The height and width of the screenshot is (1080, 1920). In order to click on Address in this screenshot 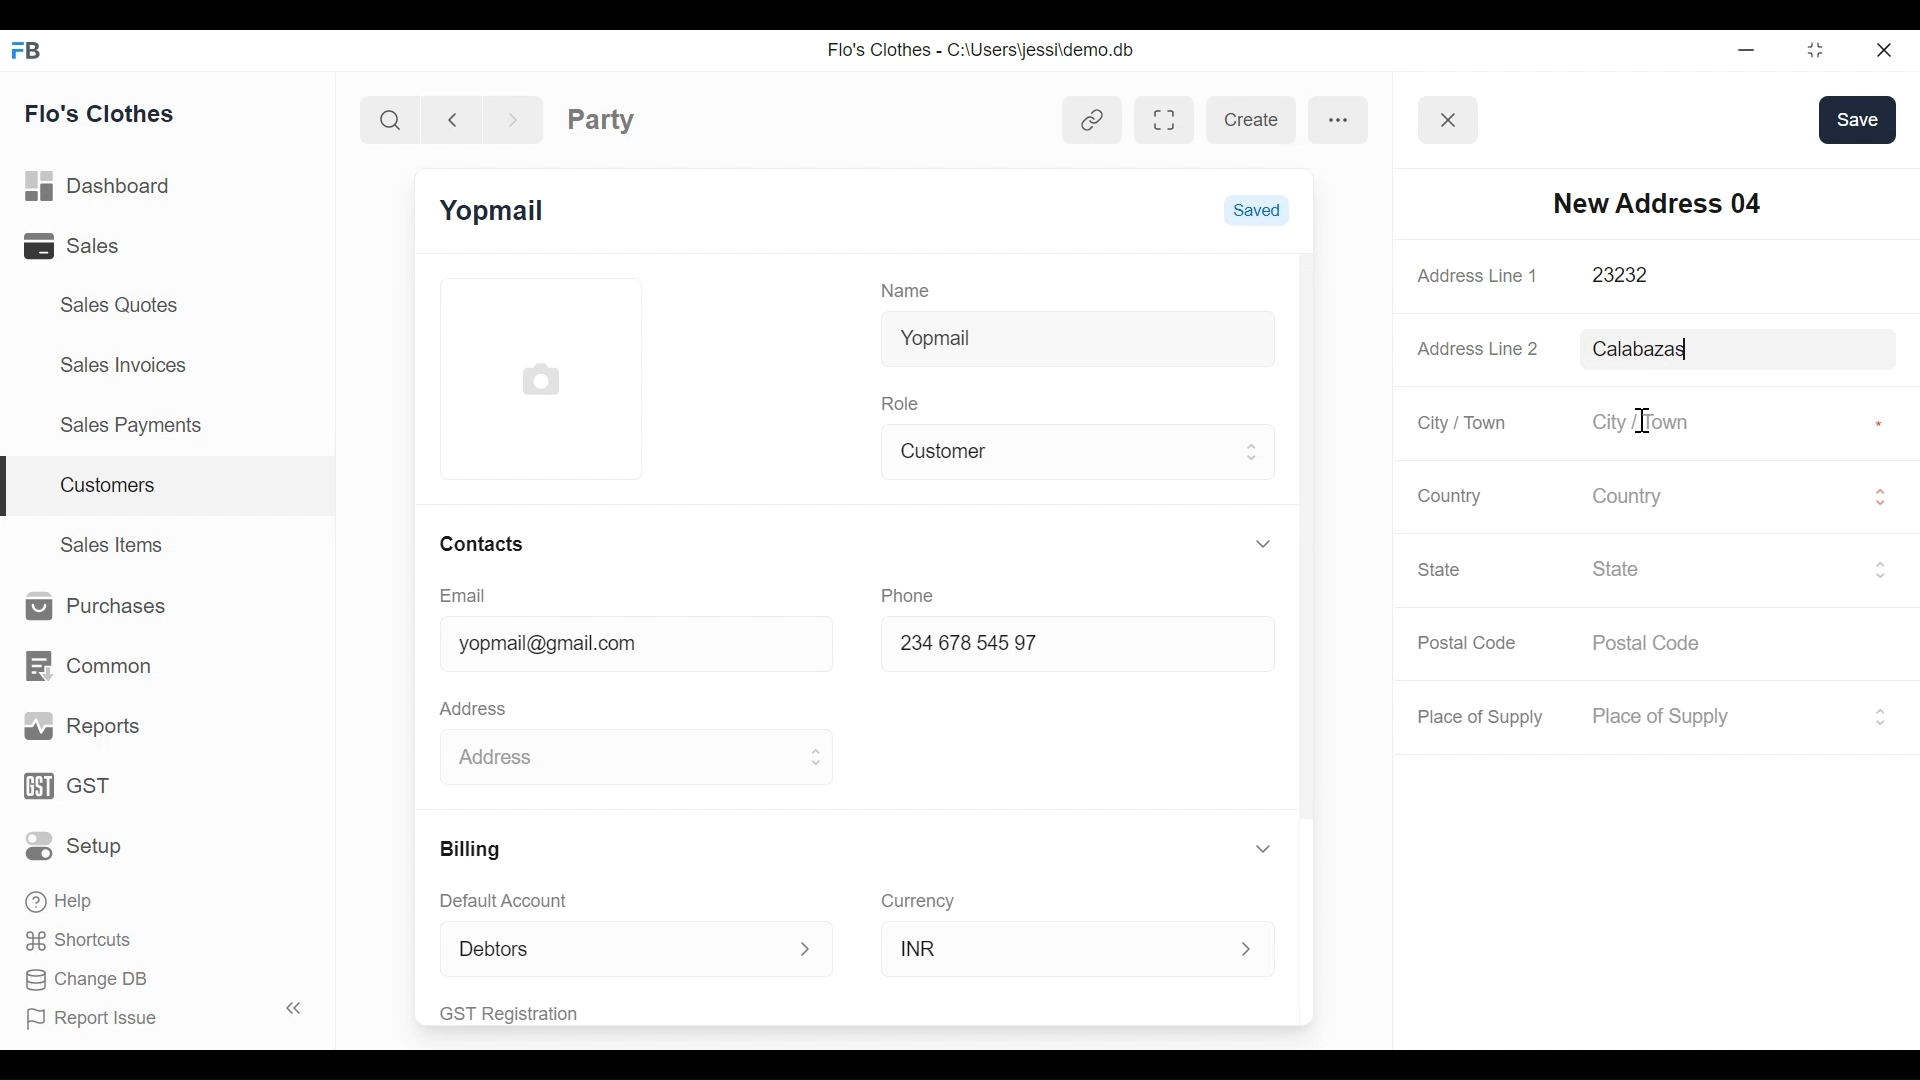, I will do `click(478, 706)`.